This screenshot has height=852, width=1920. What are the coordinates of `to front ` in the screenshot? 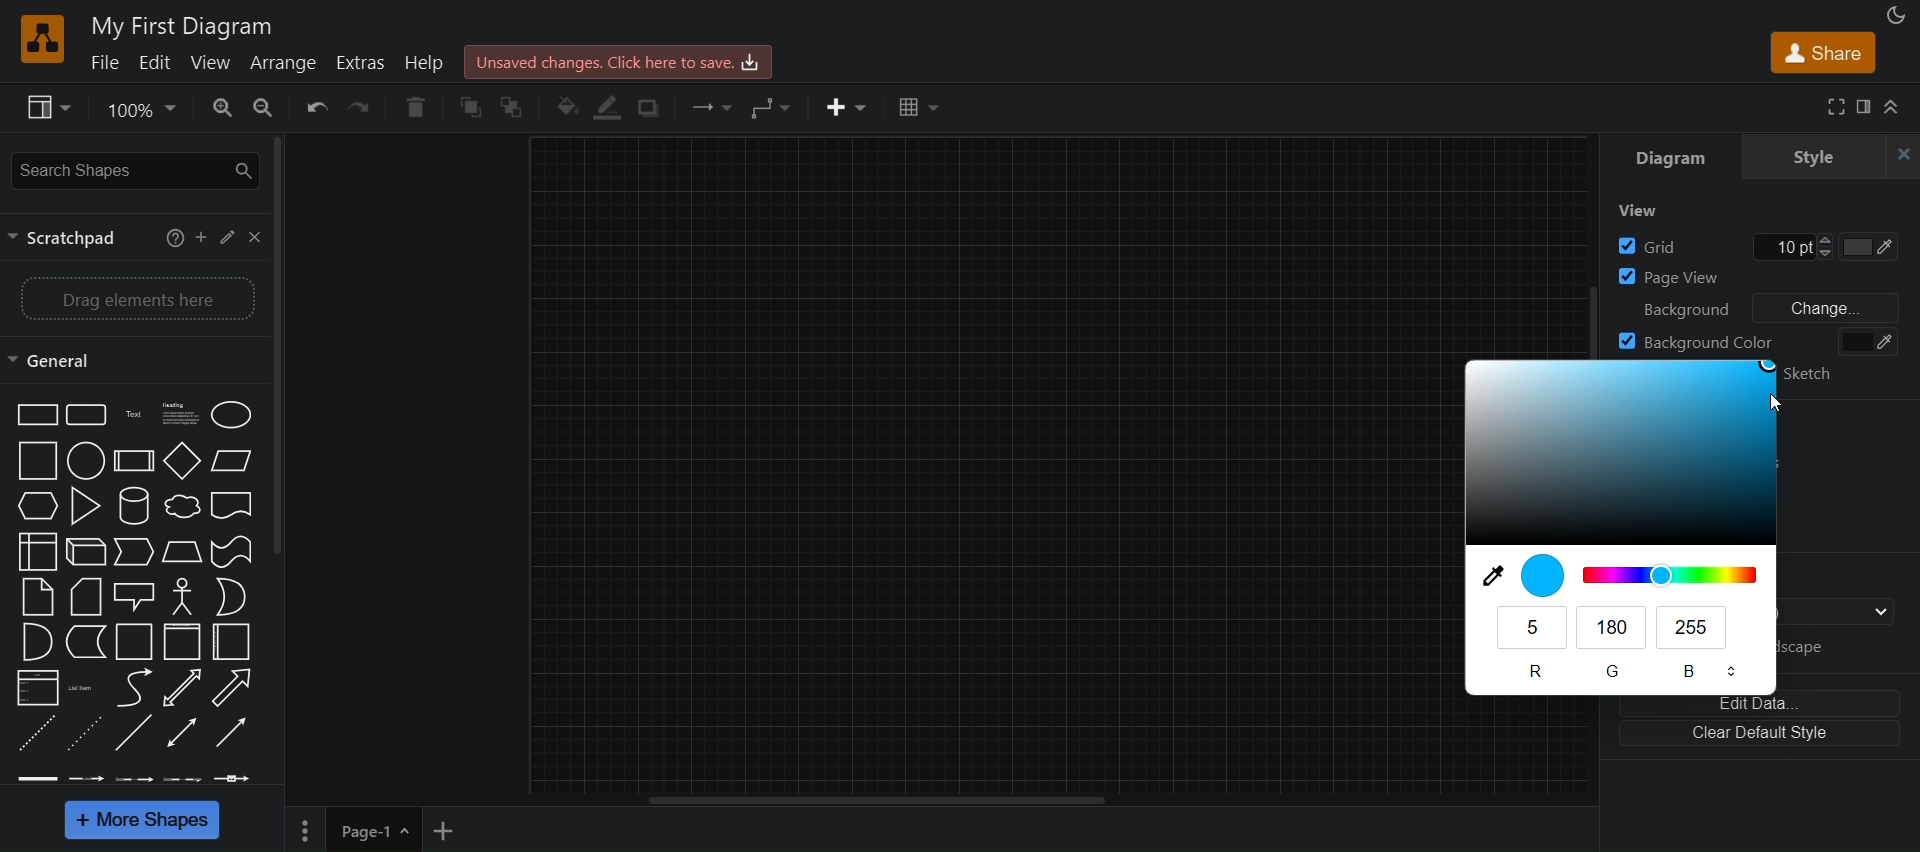 It's located at (471, 107).